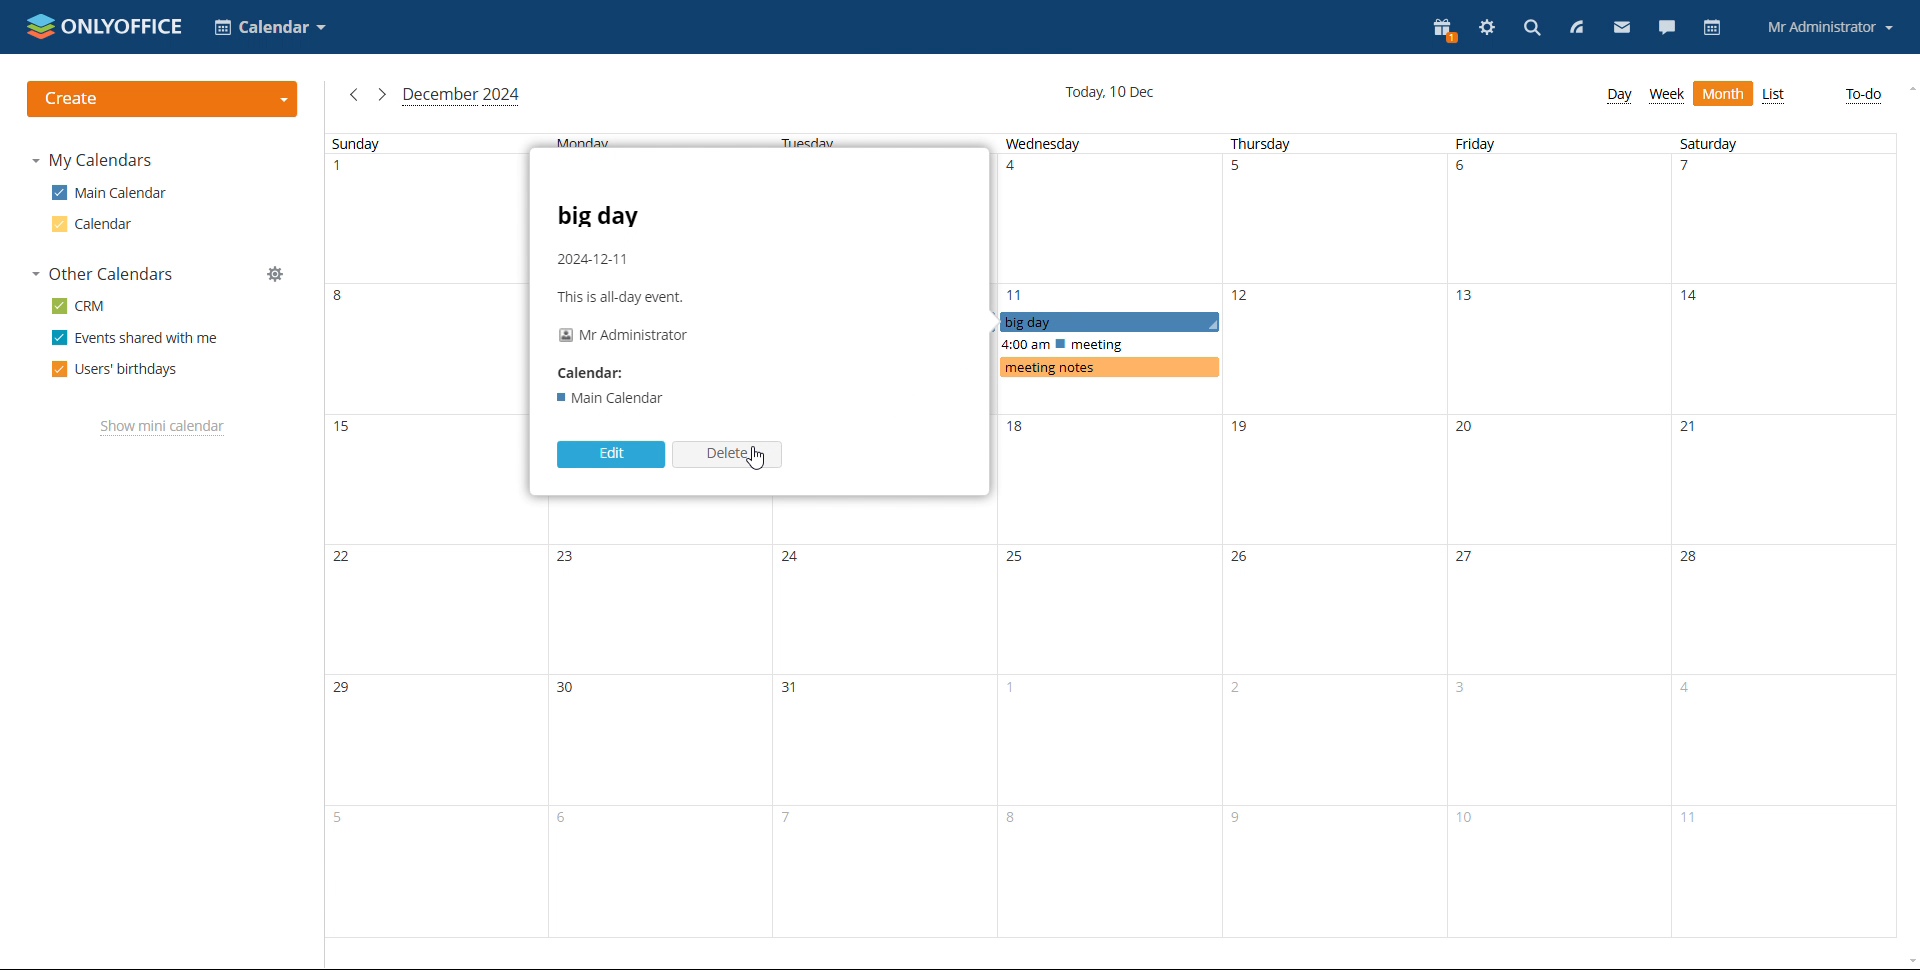 Image resolution: width=1920 pixels, height=970 pixels. Describe the element at coordinates (1619, 95) in the screenshot. I see `day view` at that location.